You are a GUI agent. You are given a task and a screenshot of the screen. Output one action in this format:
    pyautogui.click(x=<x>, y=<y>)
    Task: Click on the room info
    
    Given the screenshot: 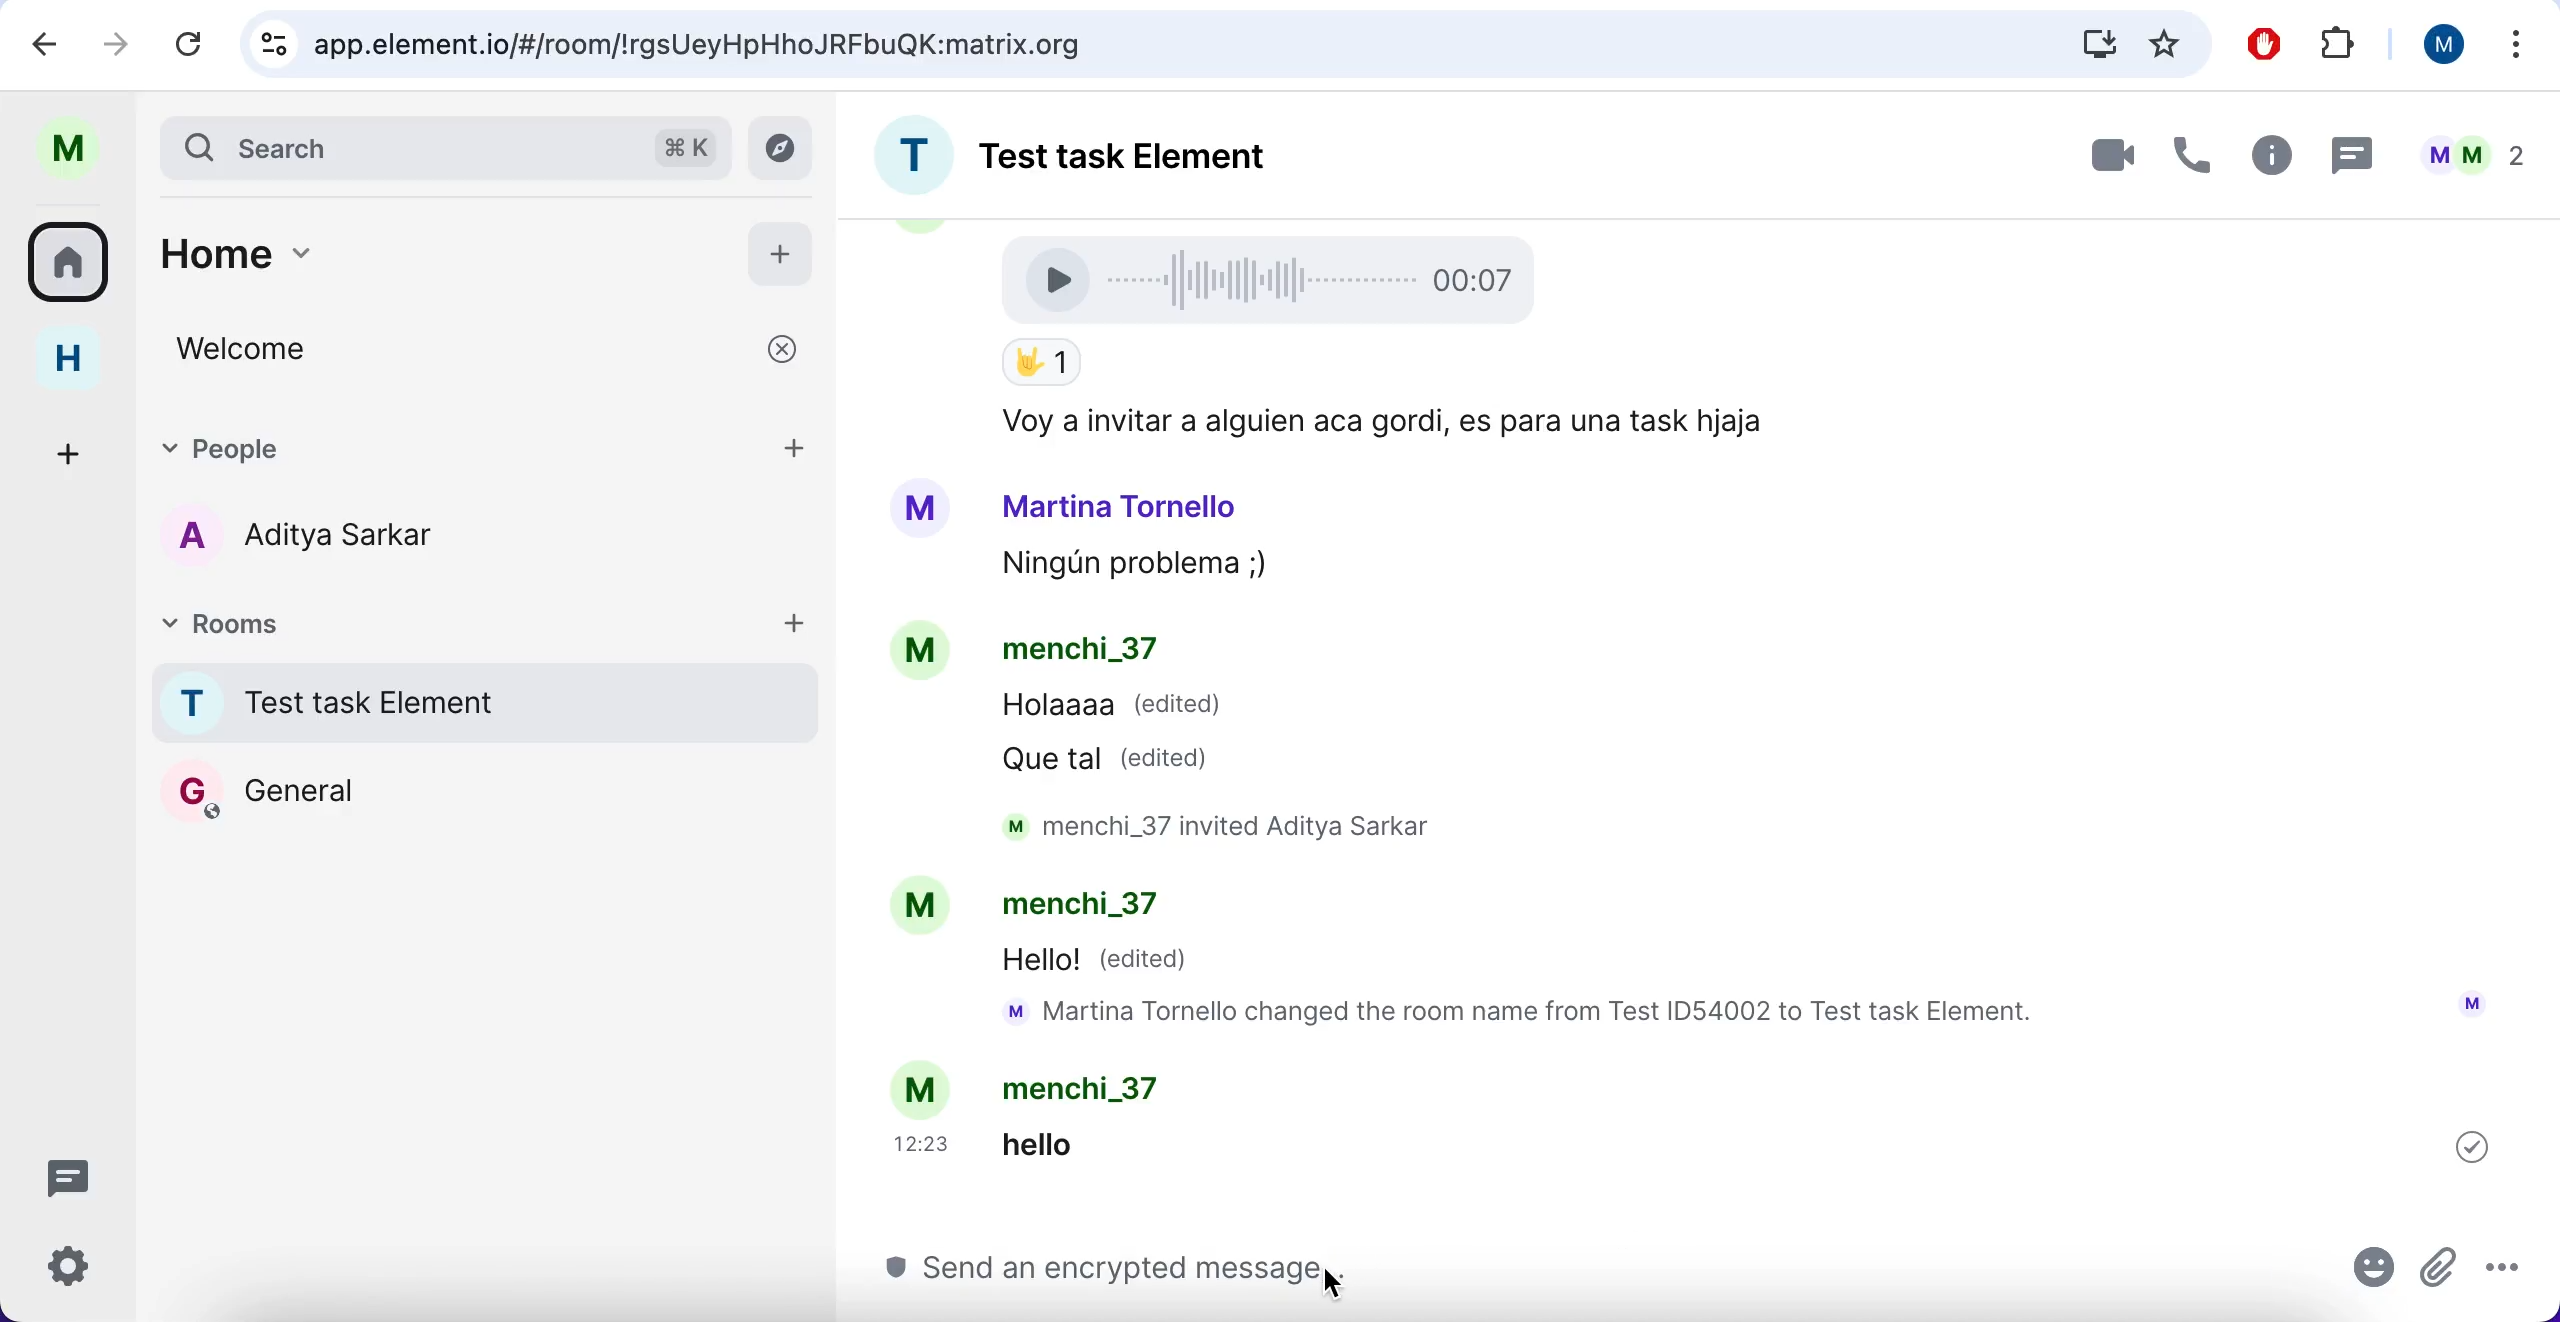 What is the action you would take?
    pyautogui.click(x=2267, y=159)
    